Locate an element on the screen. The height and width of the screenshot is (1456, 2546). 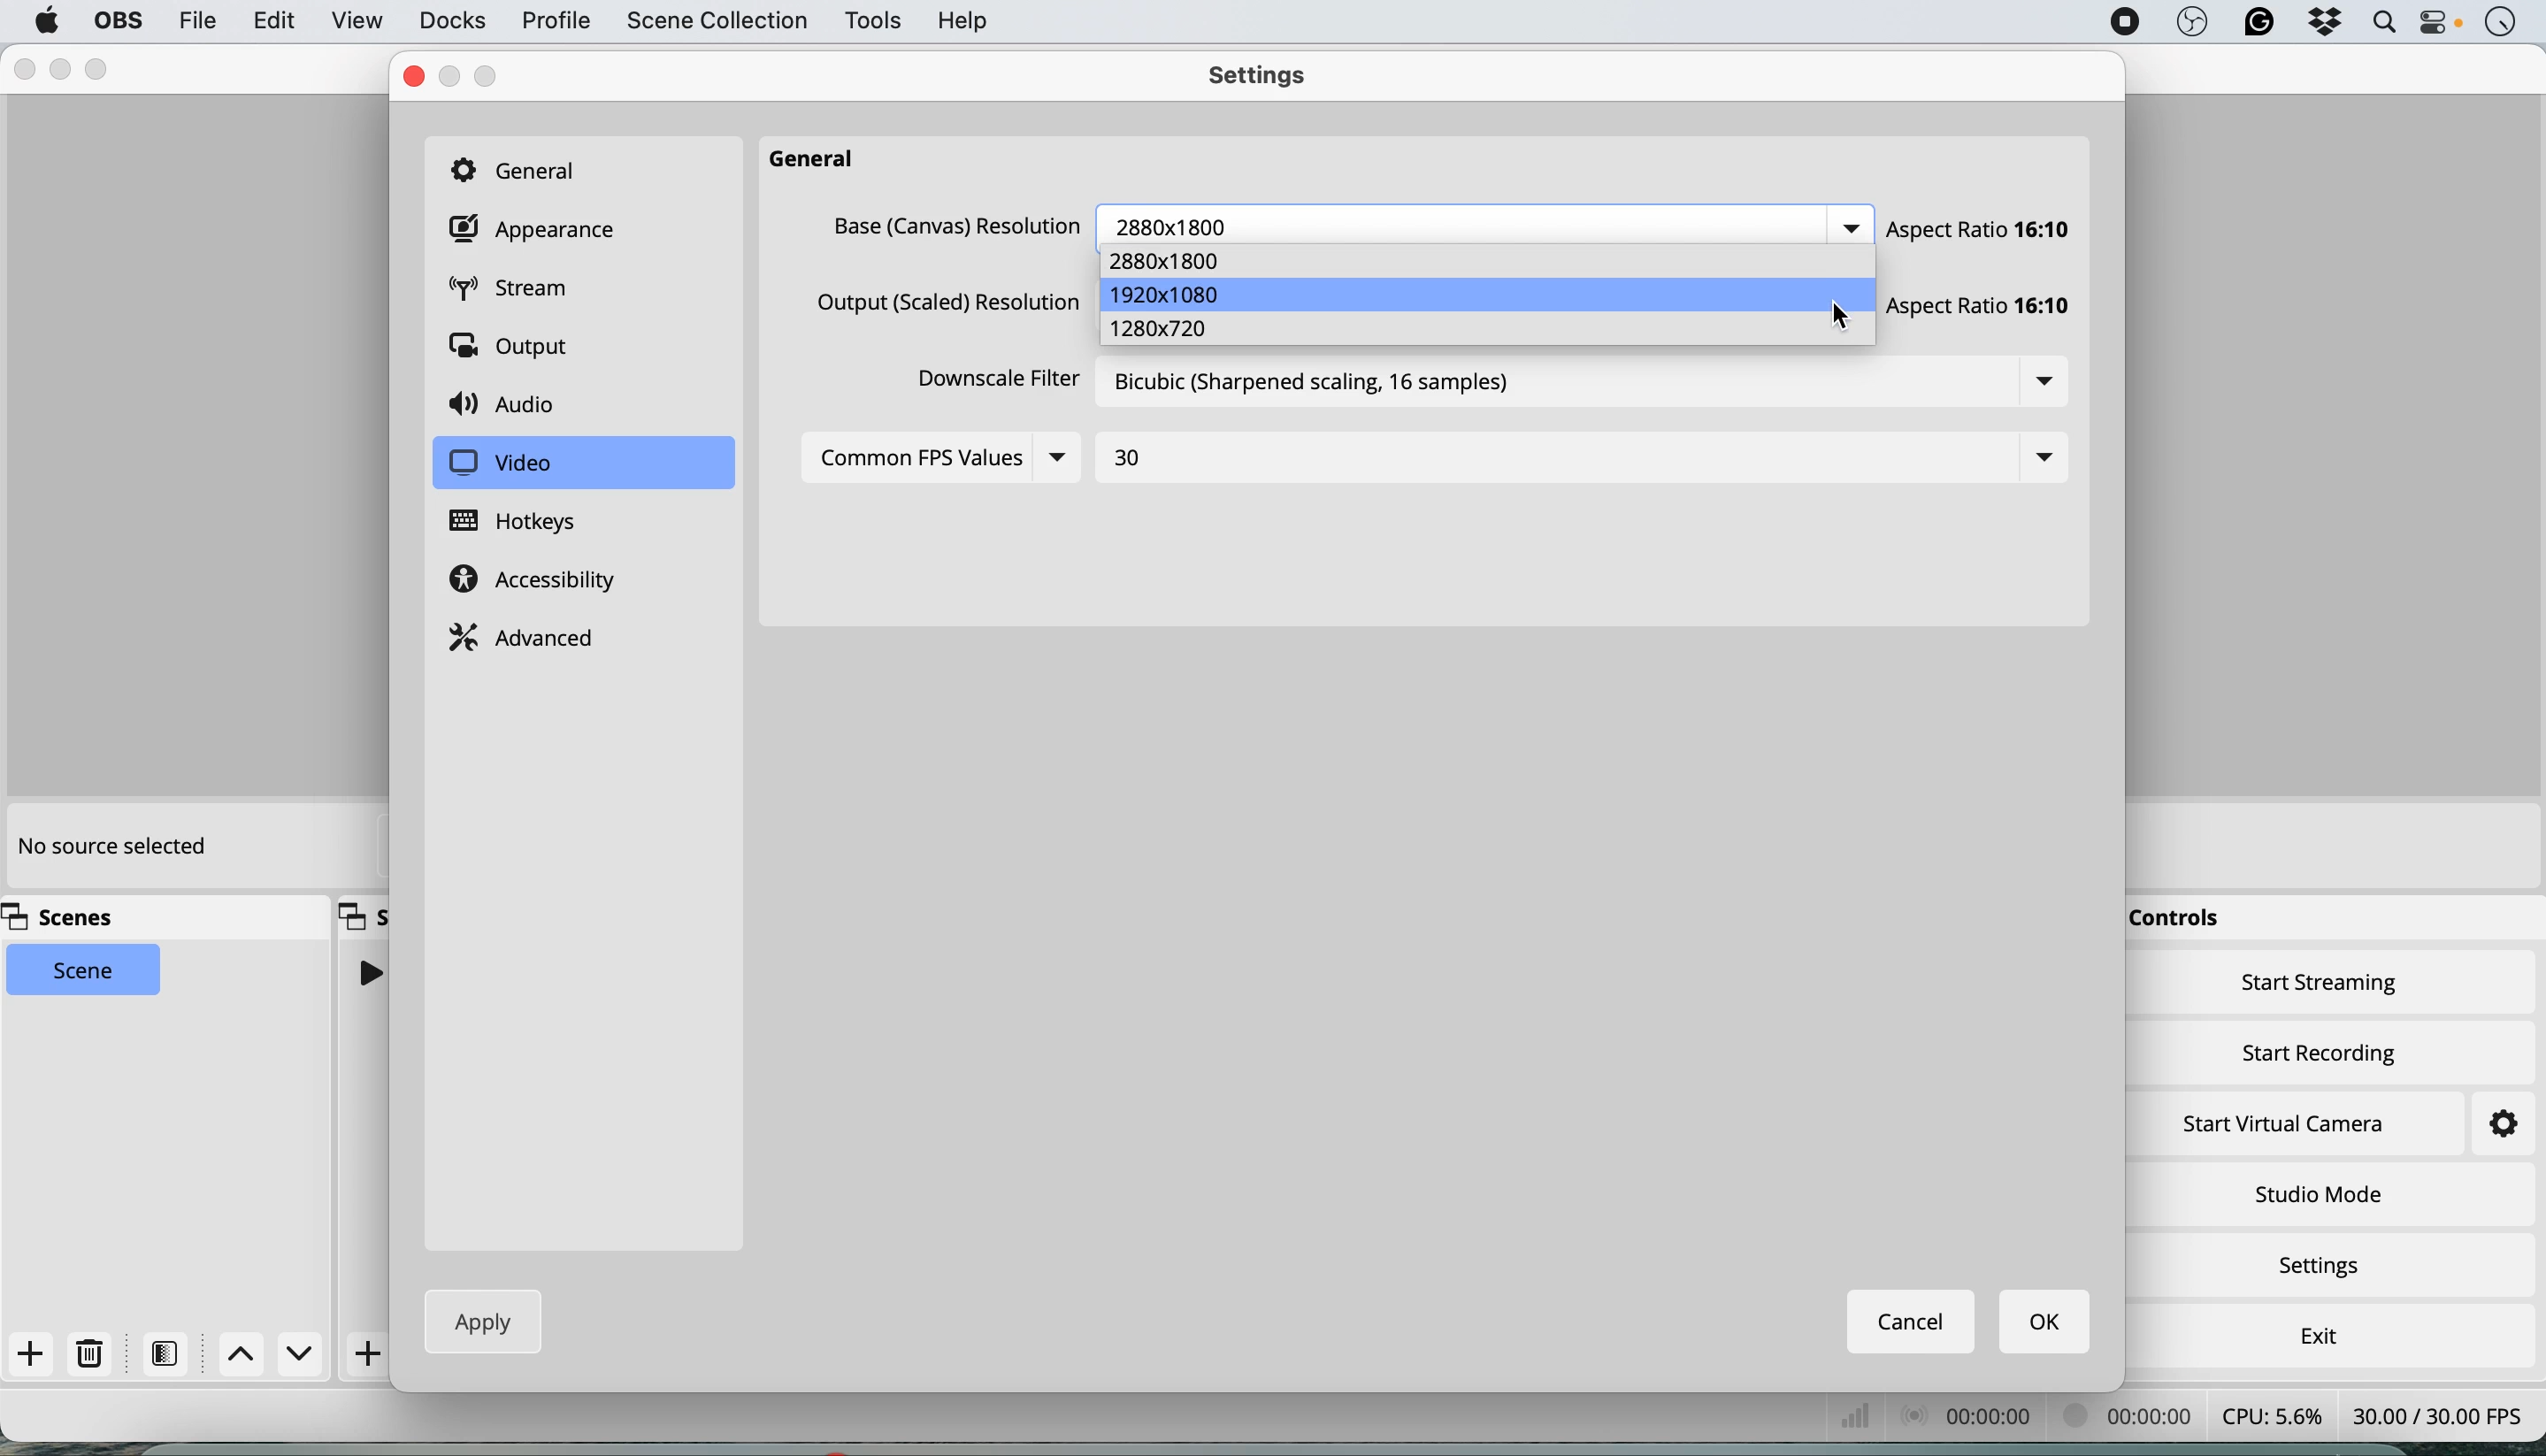
downscale filter is located at coordinates (990, 384).